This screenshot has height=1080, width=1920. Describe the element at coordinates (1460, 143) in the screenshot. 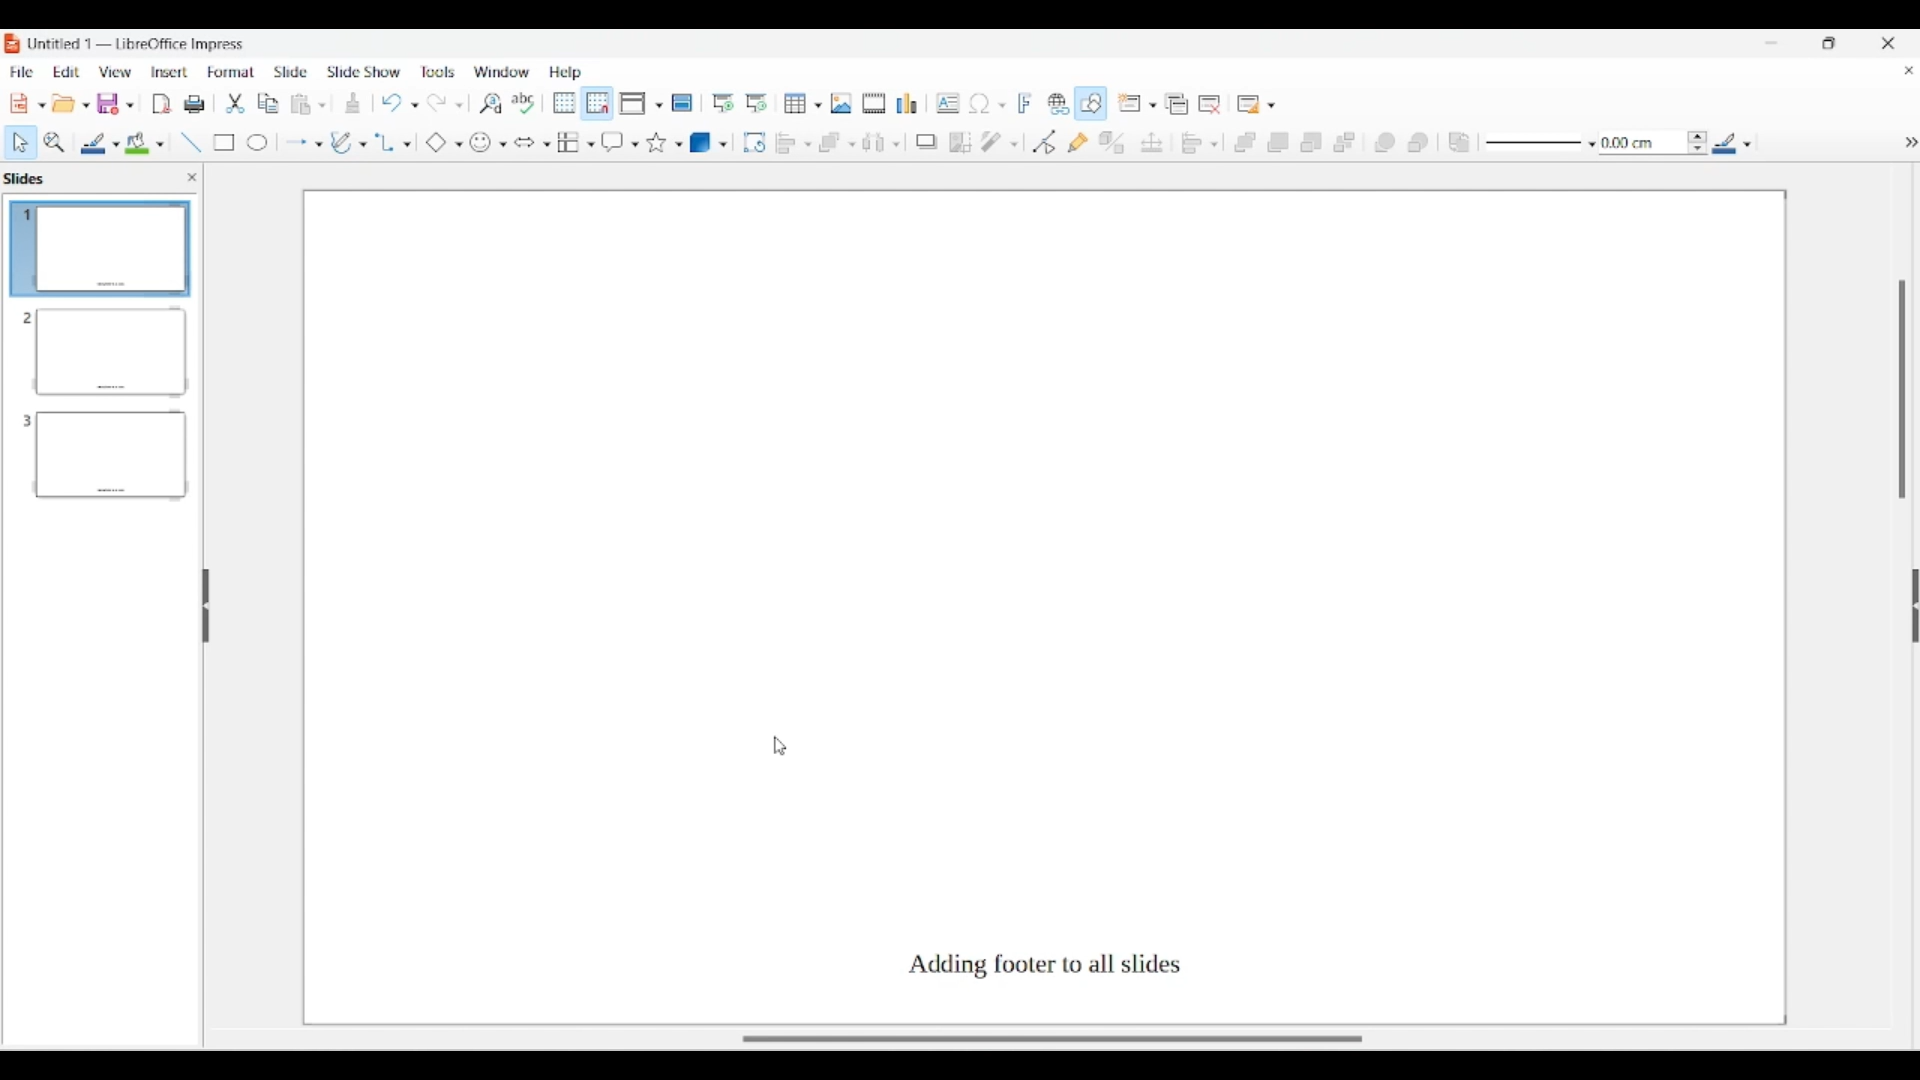

I see `Reverse` at that location.